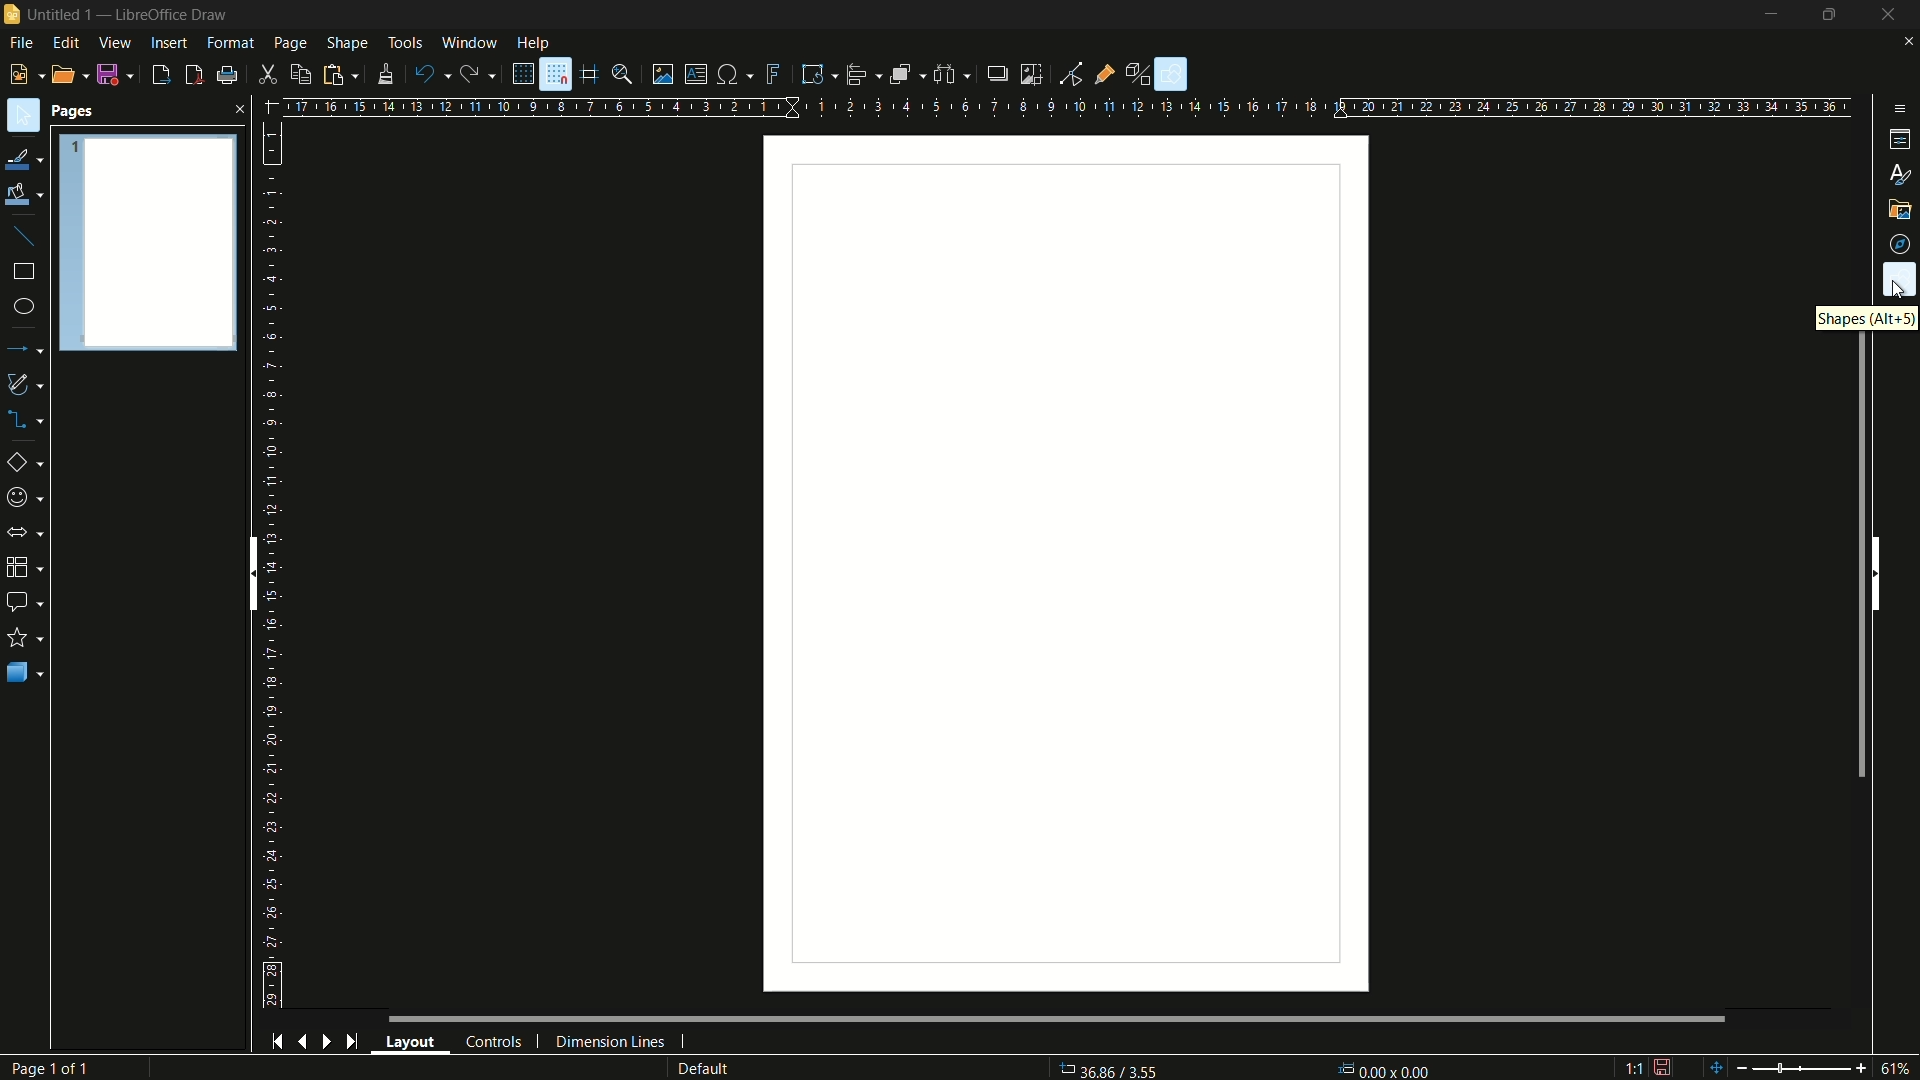 This screenshot has height=1080, width=1920. What do you see at coordinates (1861, 558) in the screenshot?
I see `scroll bar` at bounding box center [1861, 558].